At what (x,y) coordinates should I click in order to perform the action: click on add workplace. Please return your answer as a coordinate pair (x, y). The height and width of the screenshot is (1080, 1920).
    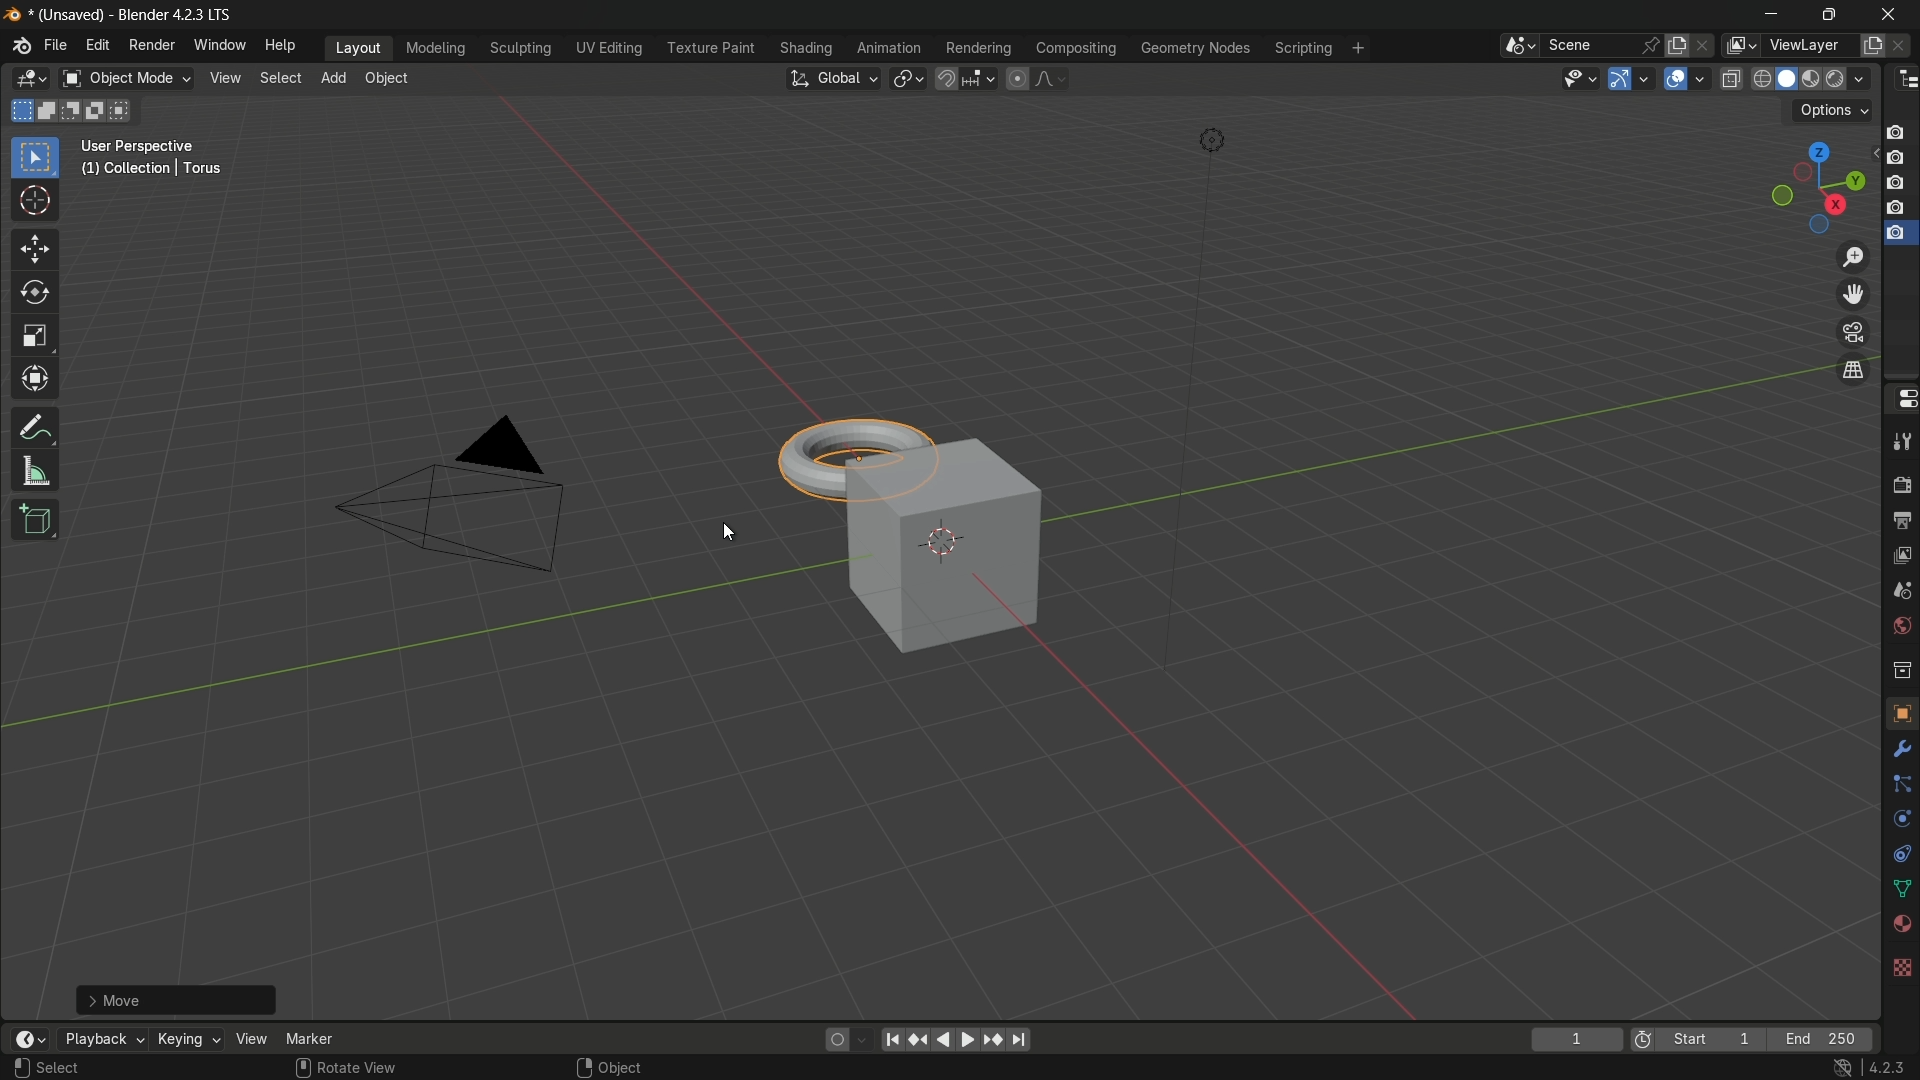
    Looking at the image, I should click on (1358, 48).